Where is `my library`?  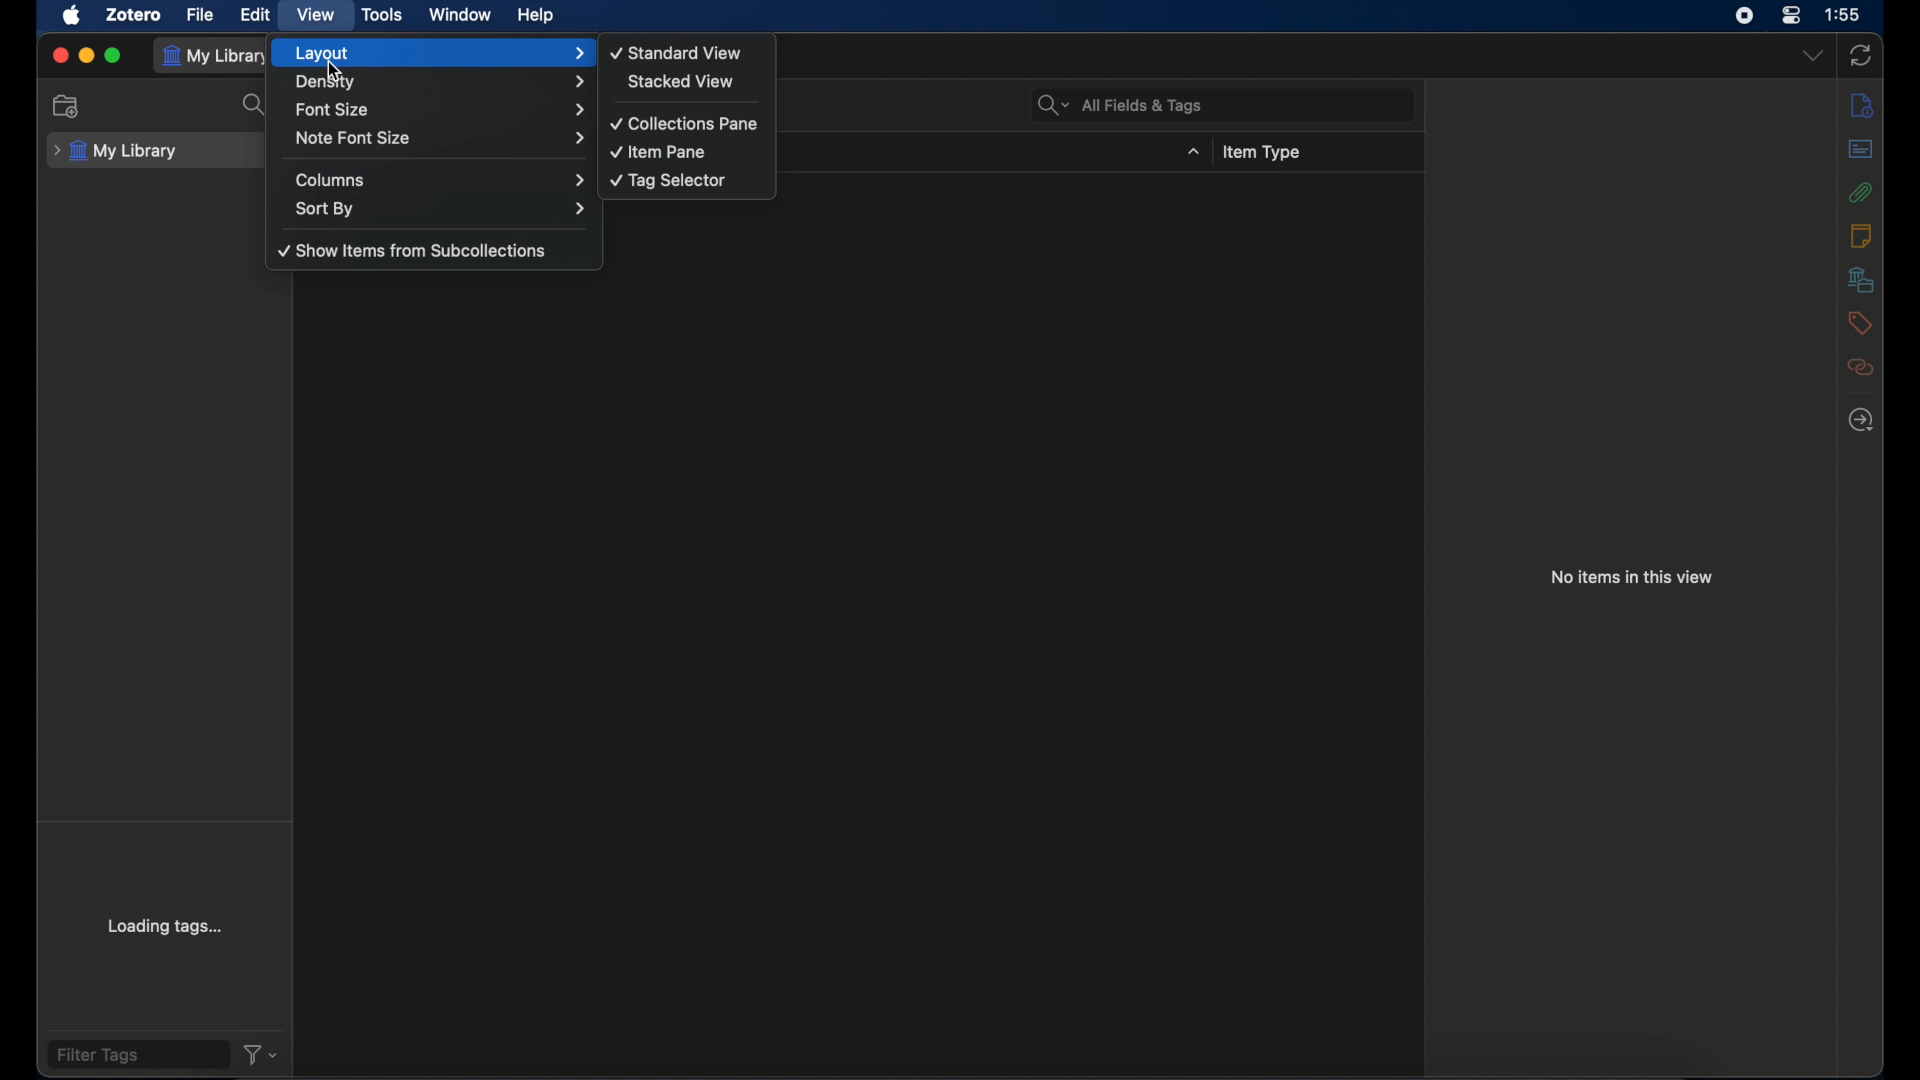
my library is located at coordinates (217, 56).